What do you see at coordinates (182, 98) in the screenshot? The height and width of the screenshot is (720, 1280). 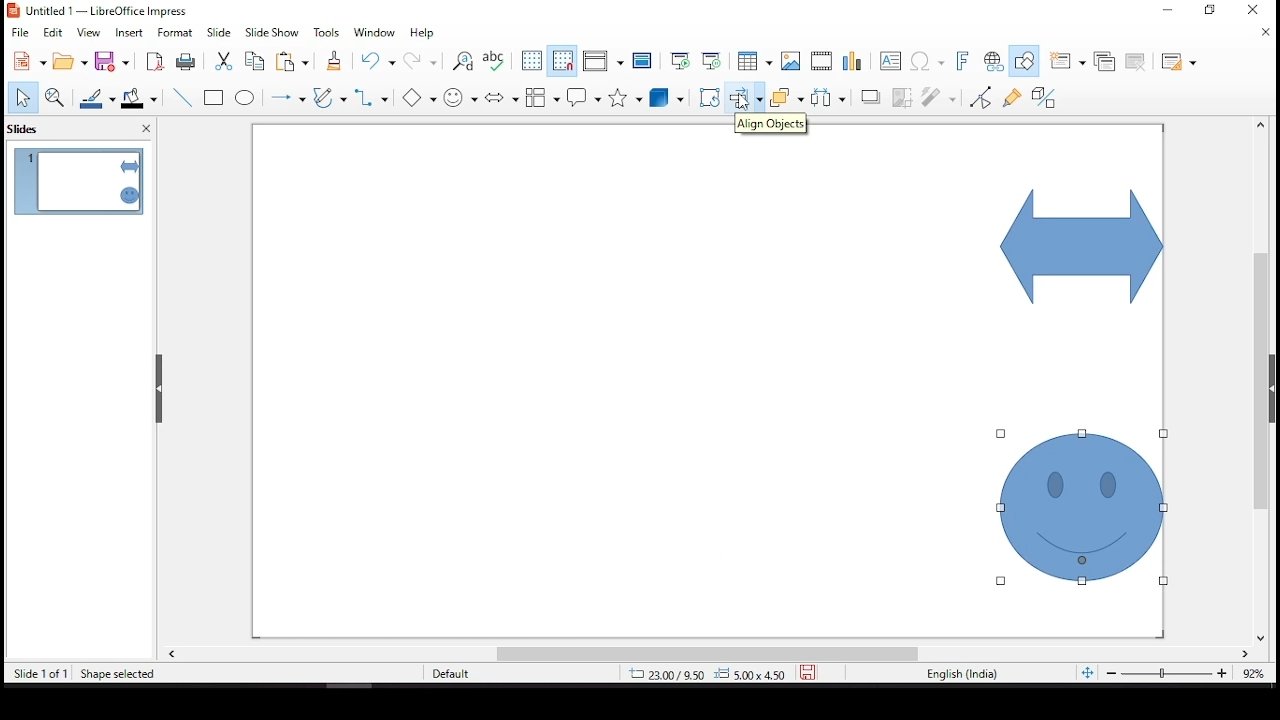 I see `line` at bounding box center [182, 98].